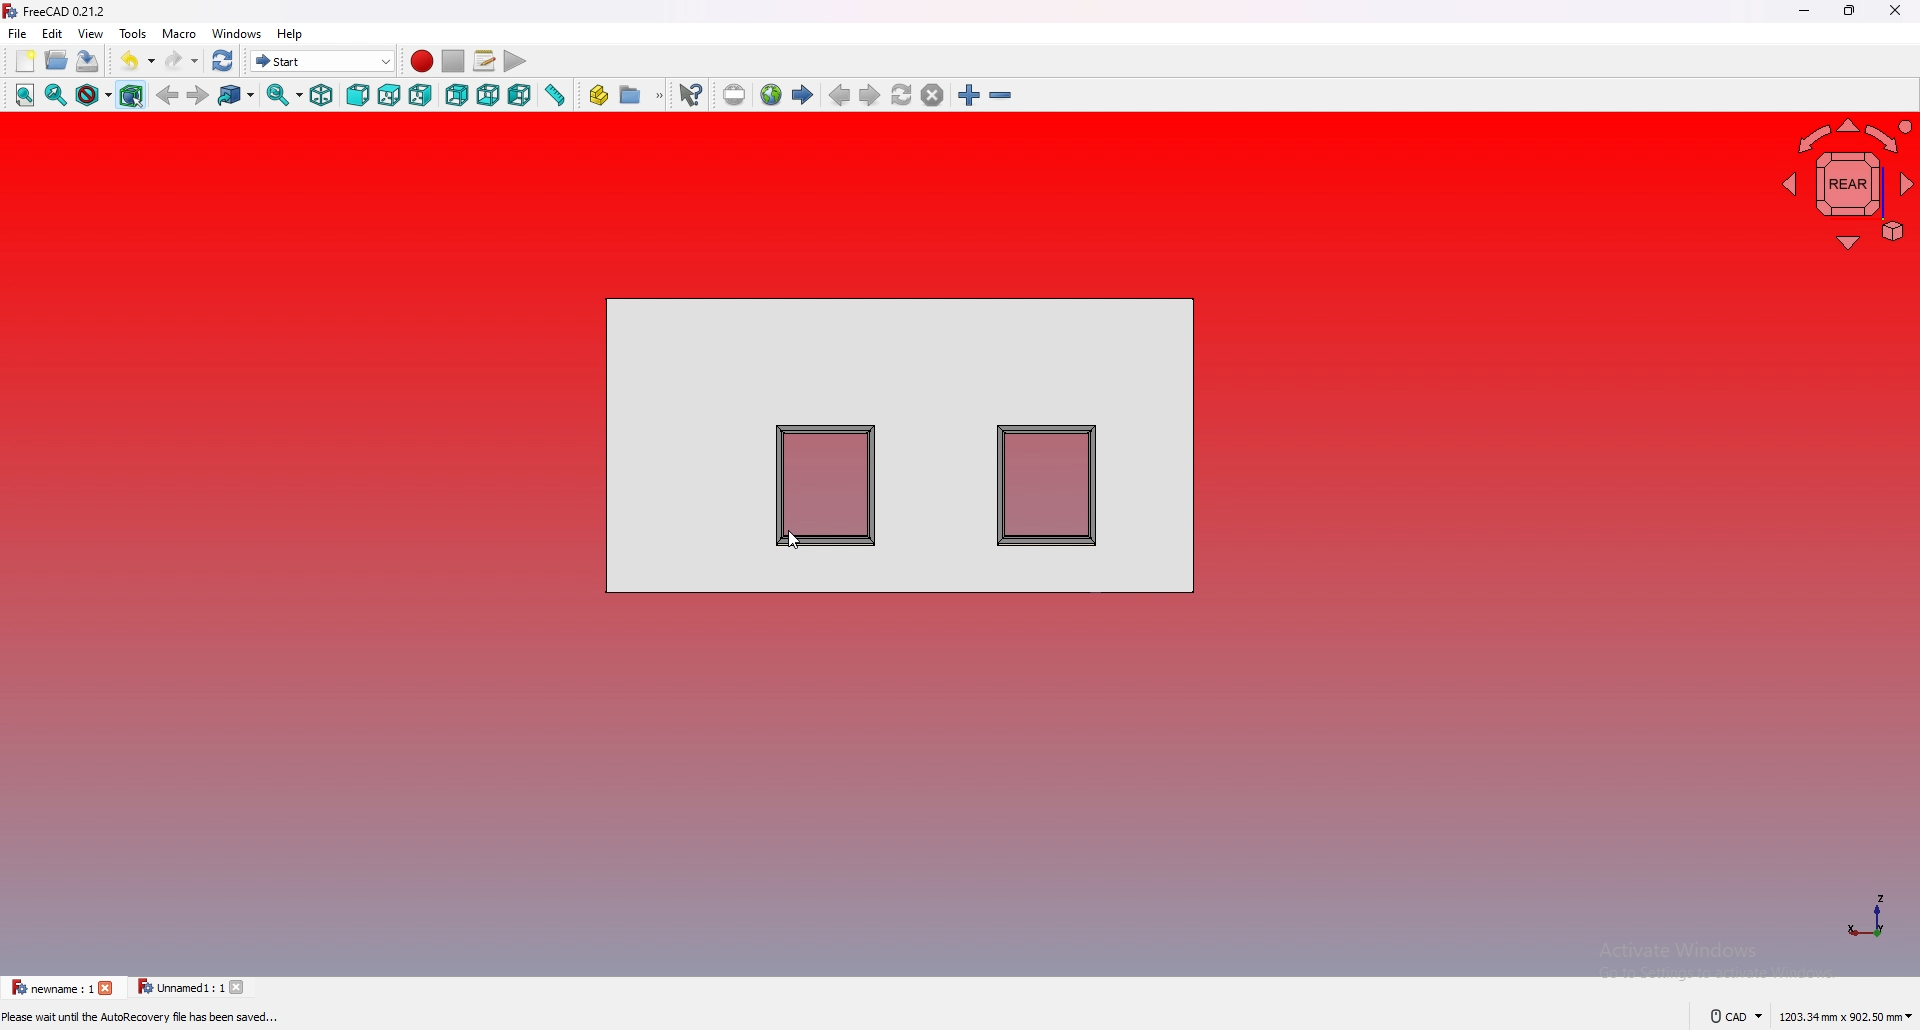 Image resolution: width=1920 pixels, height=1030 pixels. I want to click on zoom in, so click(969, 95).